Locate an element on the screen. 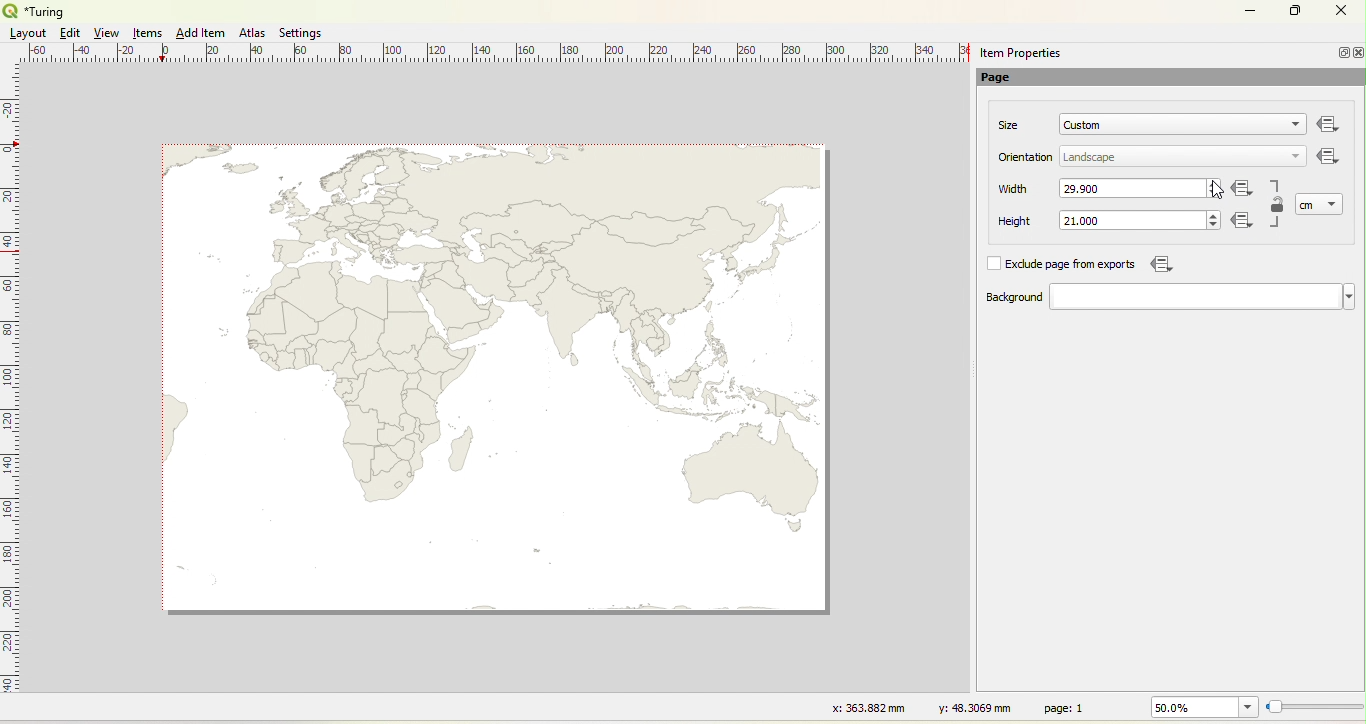  y: 48.3069 mm is located at coordinates (968, 707).